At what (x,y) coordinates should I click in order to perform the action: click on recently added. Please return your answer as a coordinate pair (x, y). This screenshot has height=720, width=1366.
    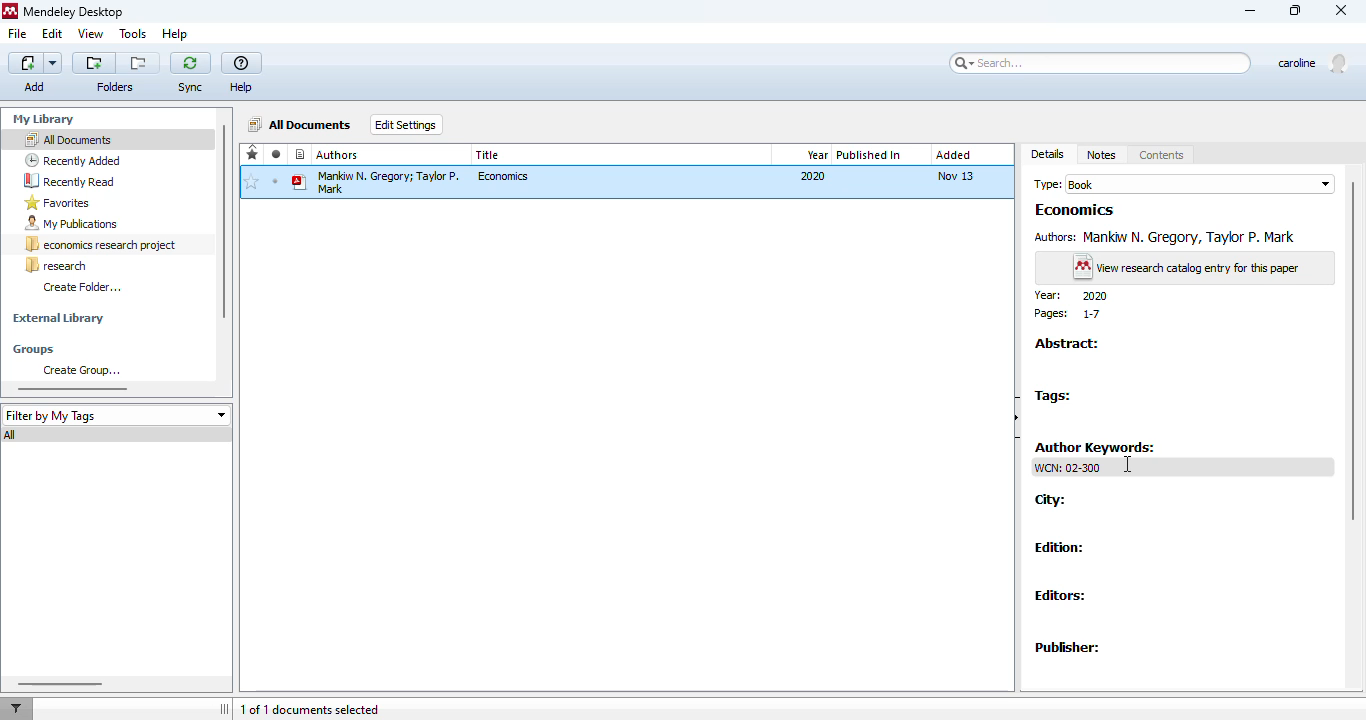
    Looking at the image, I should click on (73, 160).